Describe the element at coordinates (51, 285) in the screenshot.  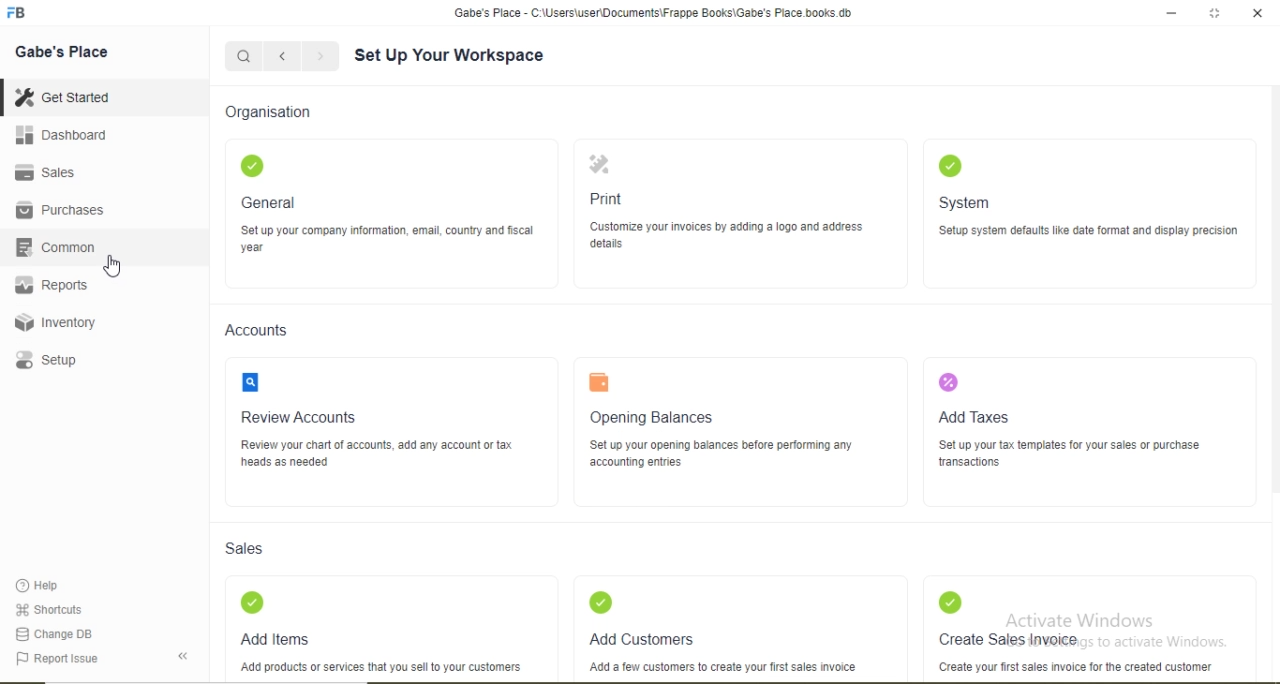
I see `Reports` at that location.